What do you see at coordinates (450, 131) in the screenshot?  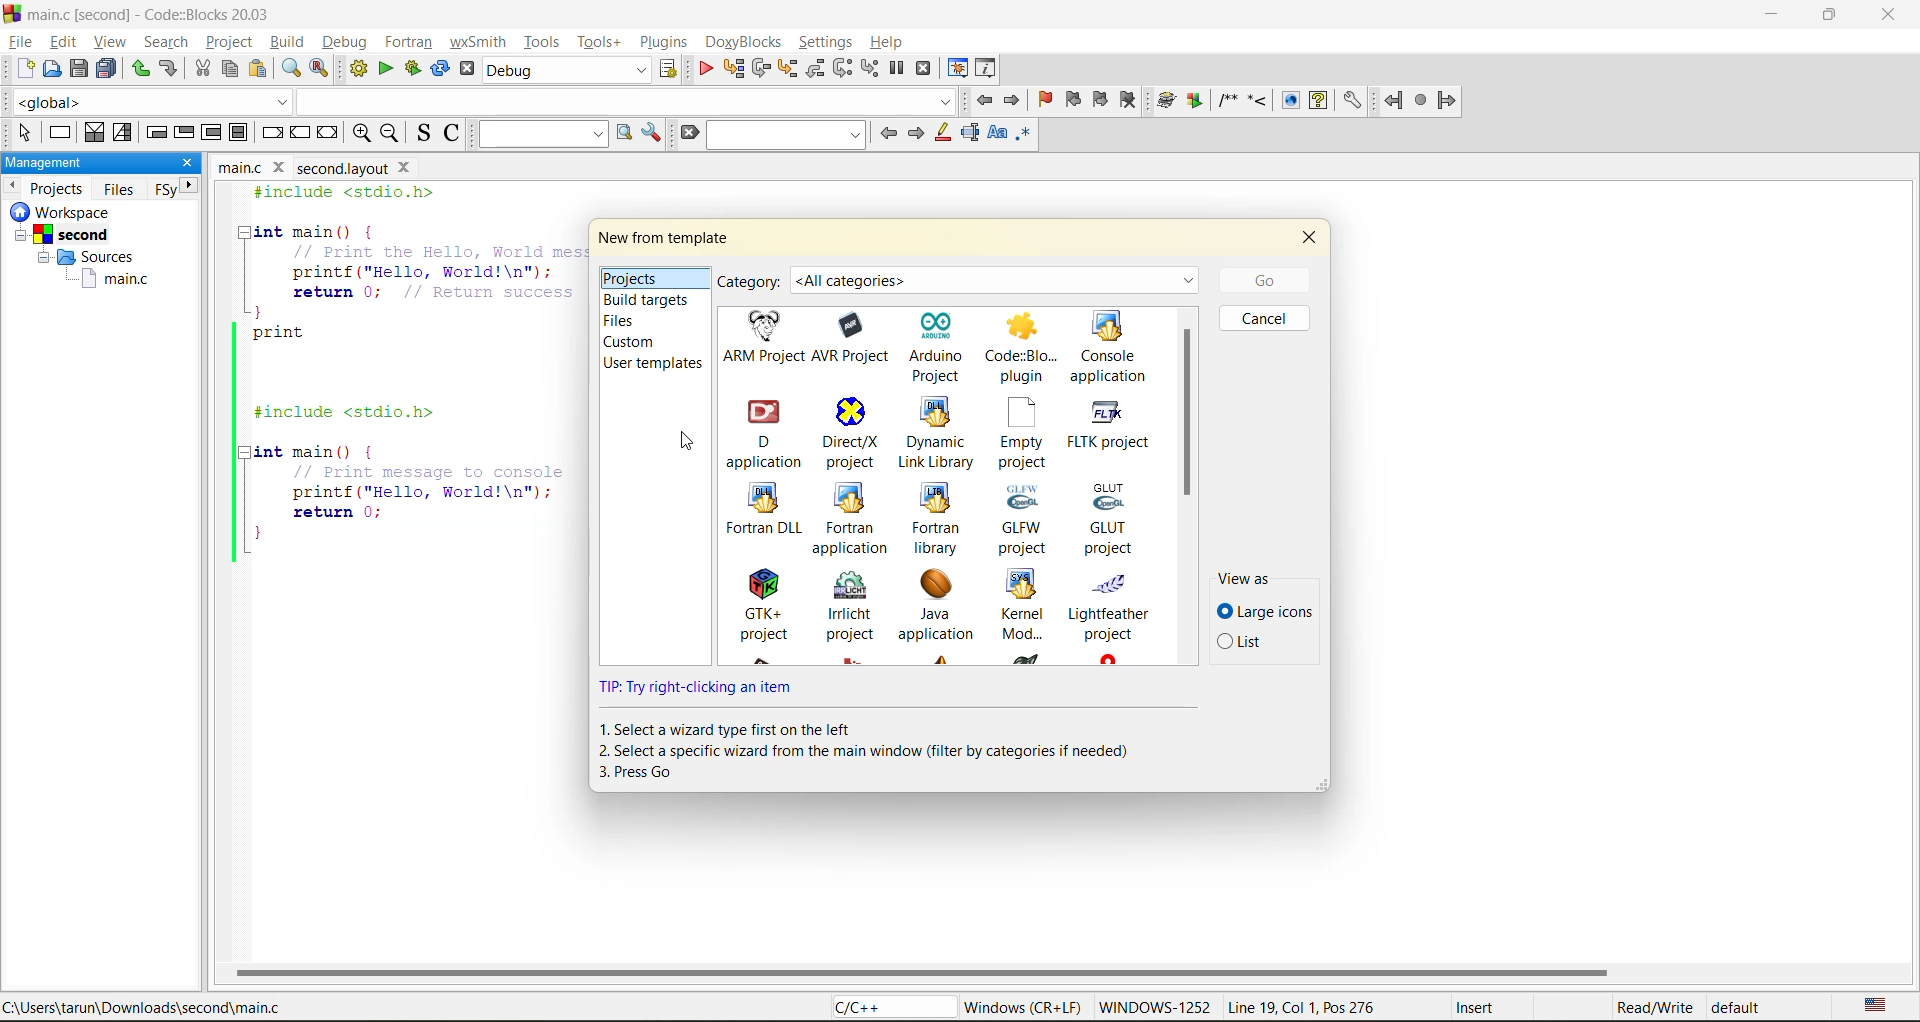 I see `toggle comments` at bounding box center [450, 131].